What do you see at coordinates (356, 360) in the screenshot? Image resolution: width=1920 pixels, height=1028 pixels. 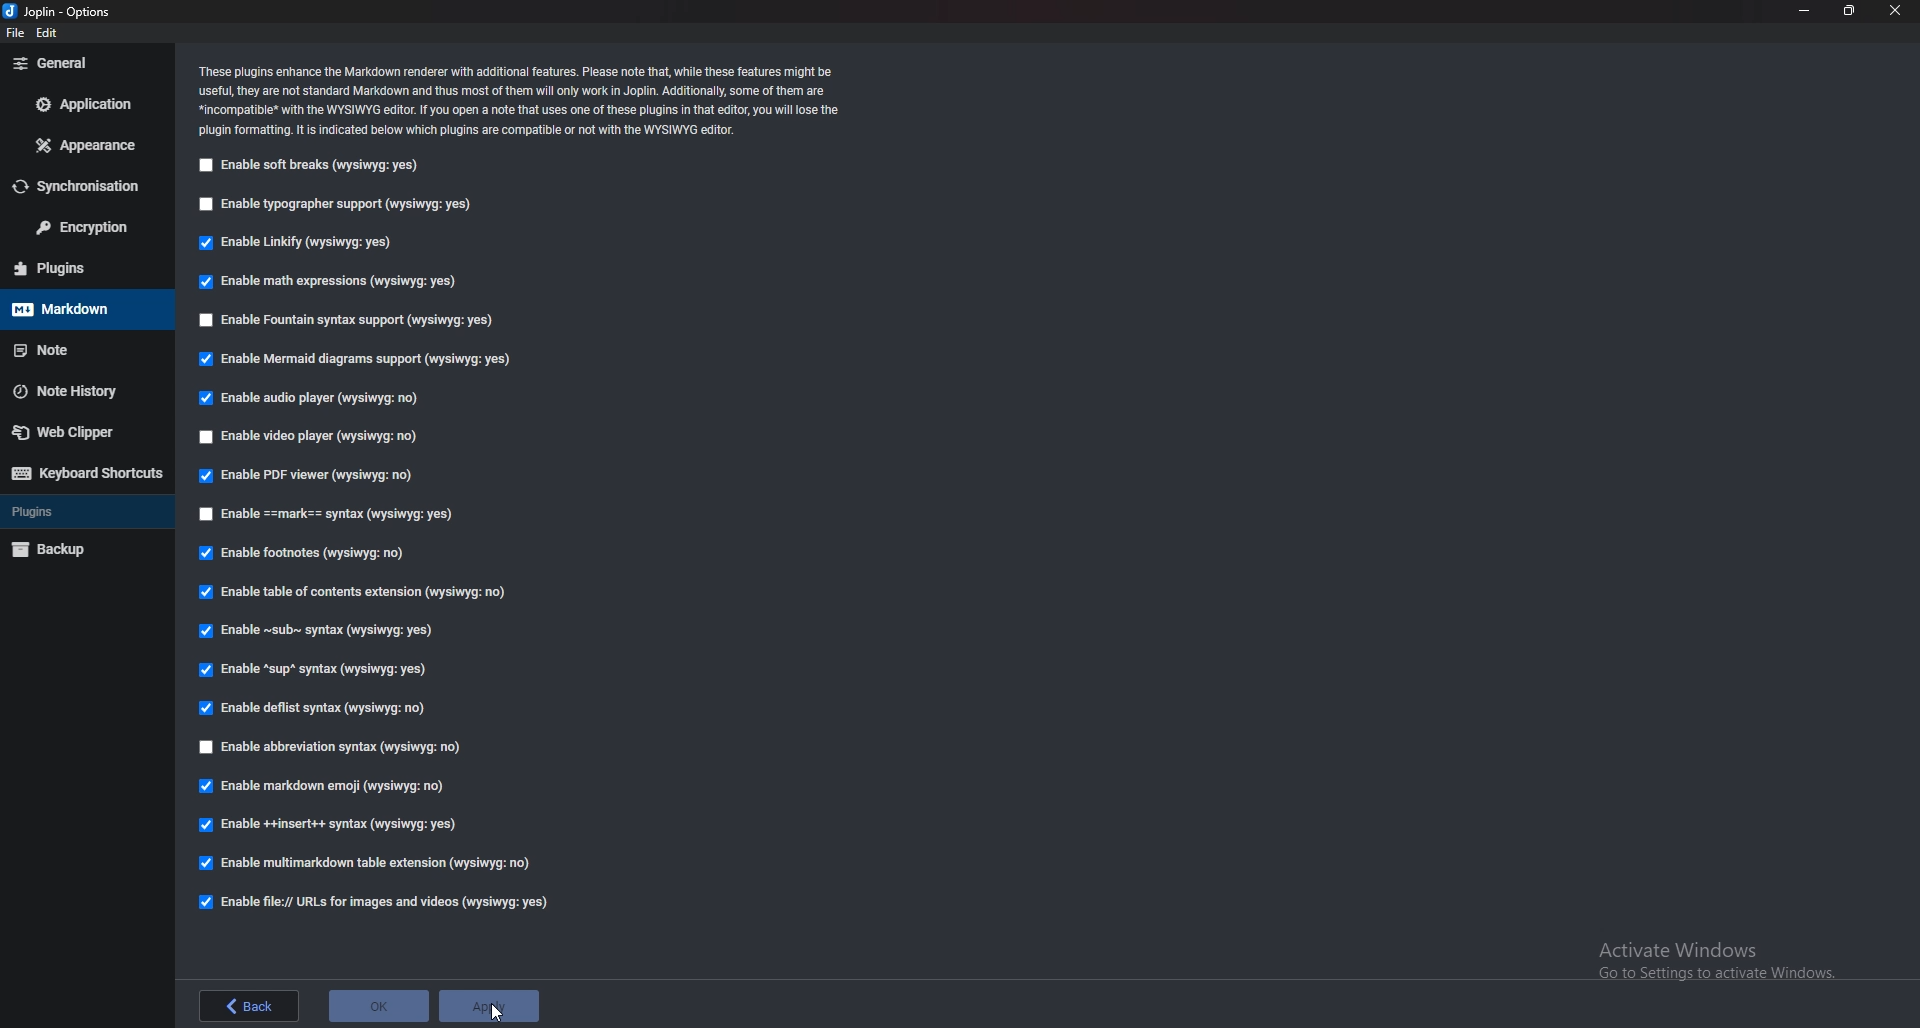 I see `Enable mermaid diagram support` at bounding box center [356, 360].